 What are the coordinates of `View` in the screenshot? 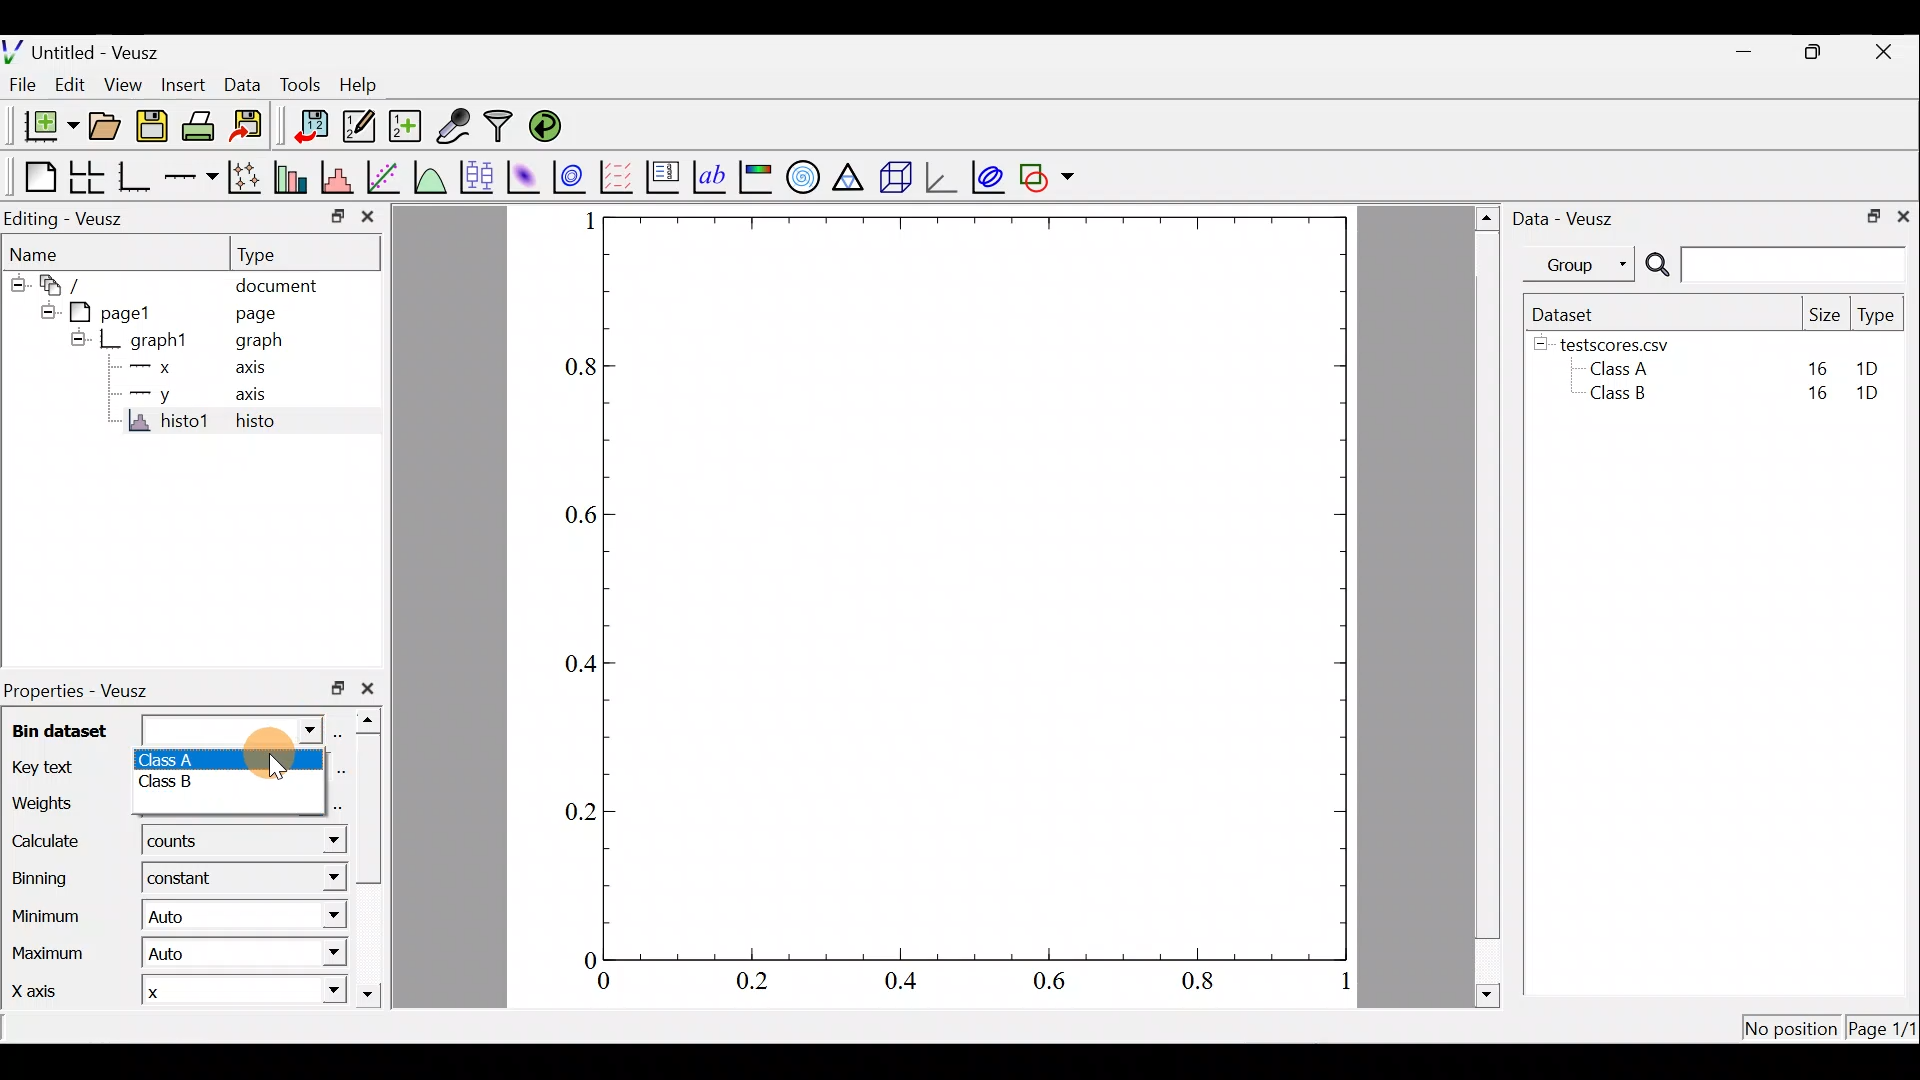 It's located at (122, 86).